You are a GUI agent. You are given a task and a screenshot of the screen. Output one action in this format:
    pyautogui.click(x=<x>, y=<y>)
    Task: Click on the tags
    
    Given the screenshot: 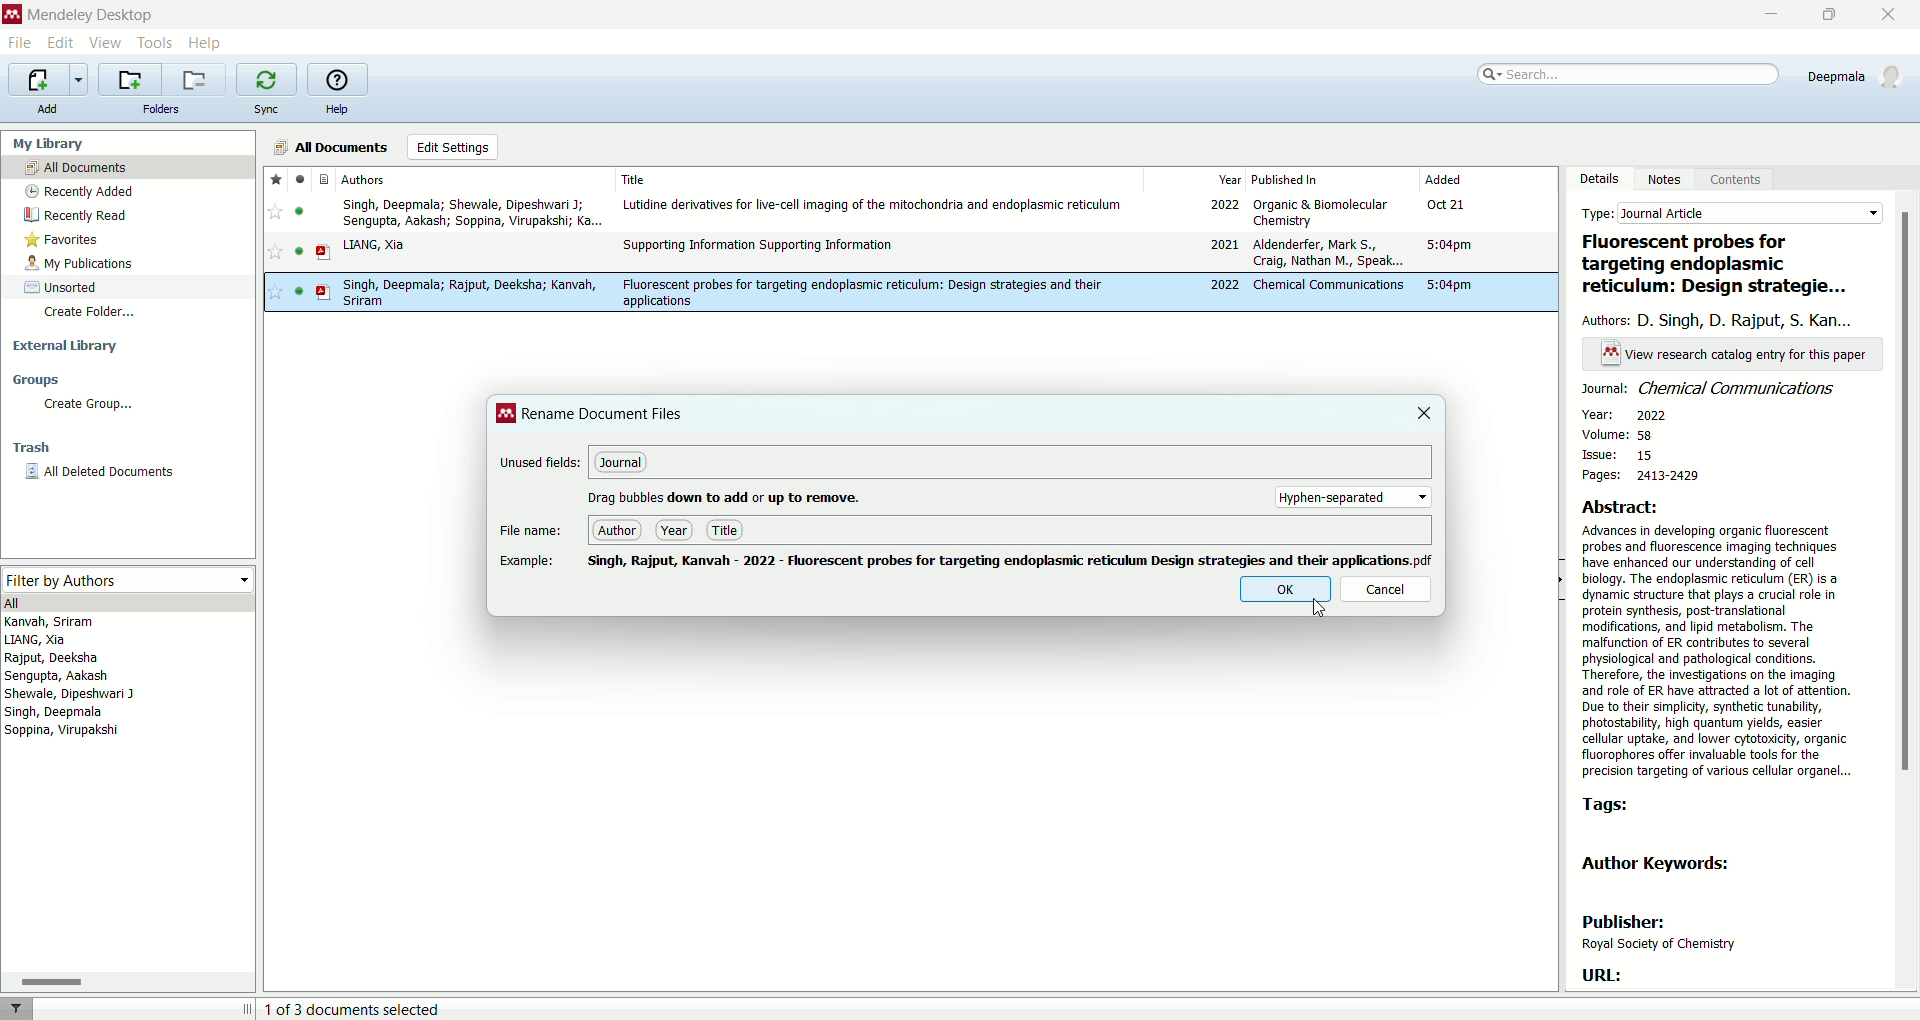 What is the action you would take?
    pyautogui.click(x=1616, y=806)
    